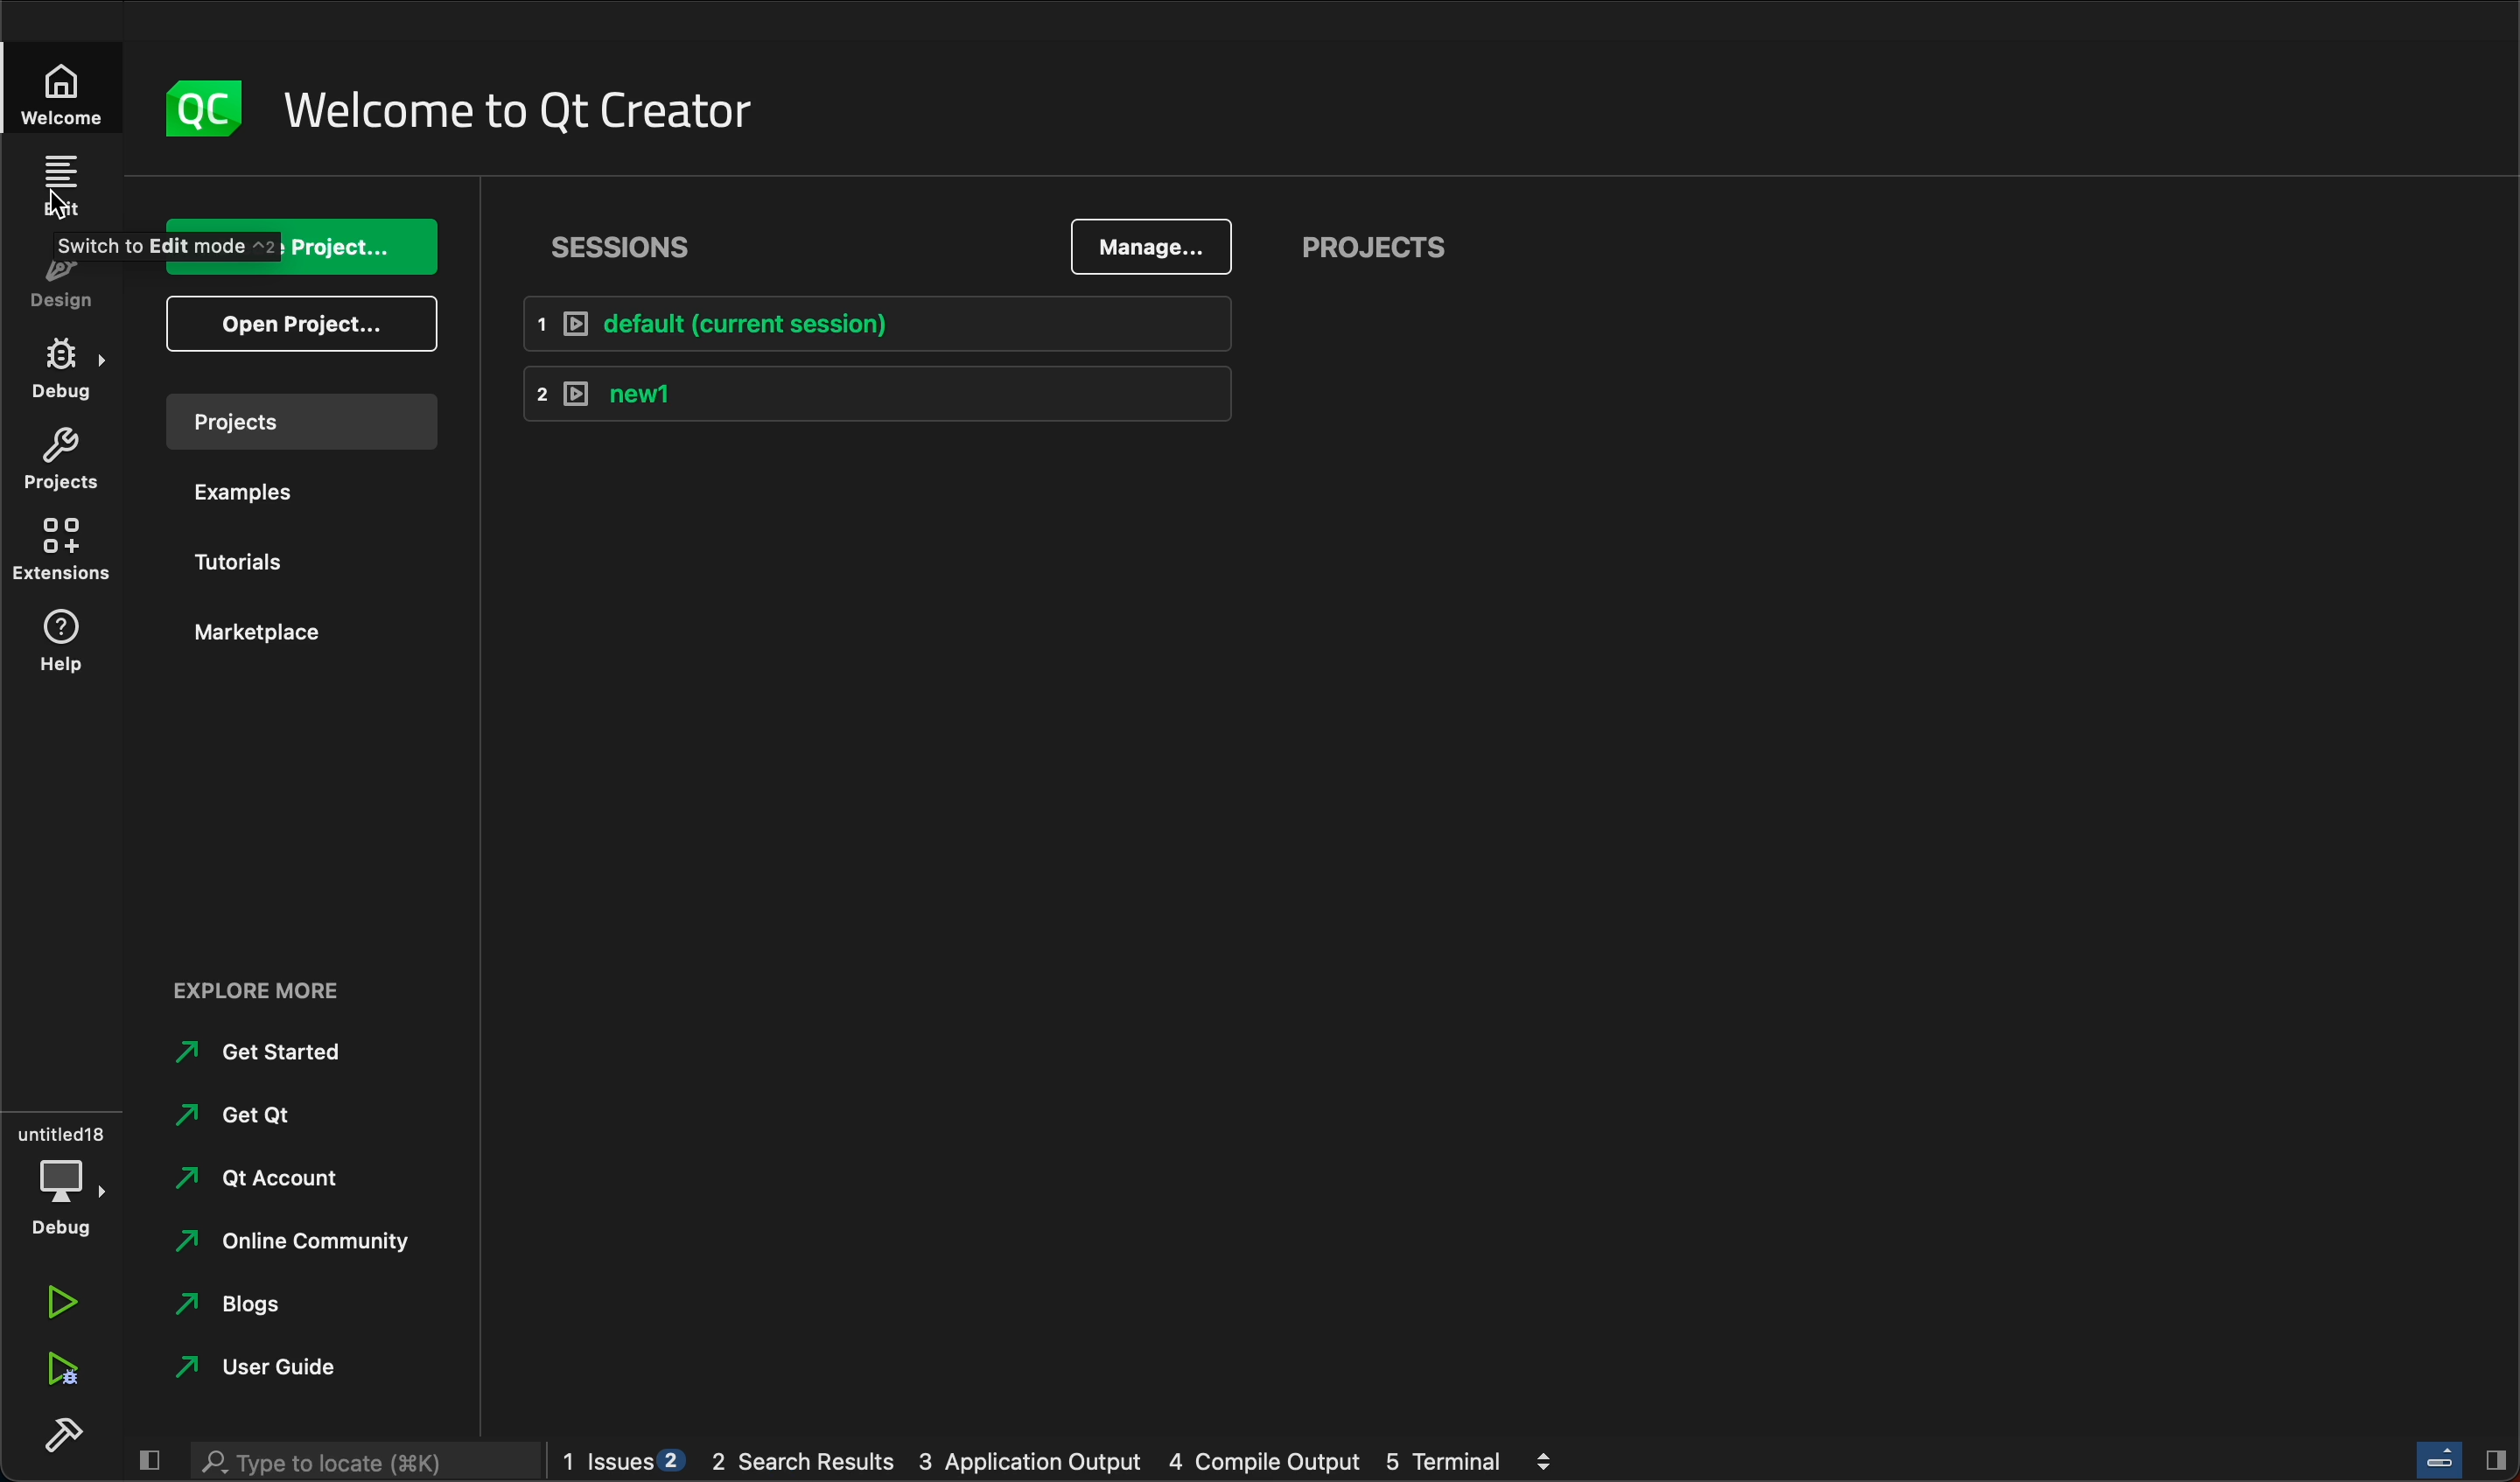 The width and height of the screenshot is (2520, 1482). I want to click on welcome, so click(534, 108).